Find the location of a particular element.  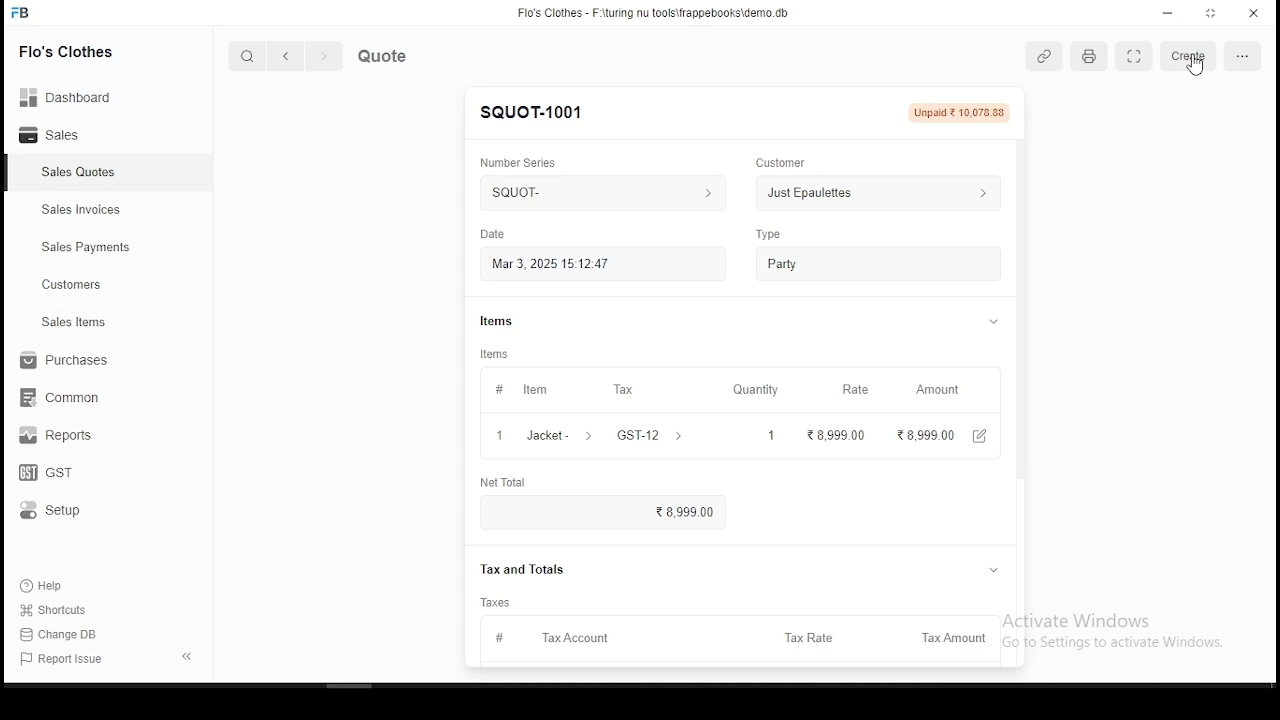

8,999 00 is located at coordinates (838, 434).